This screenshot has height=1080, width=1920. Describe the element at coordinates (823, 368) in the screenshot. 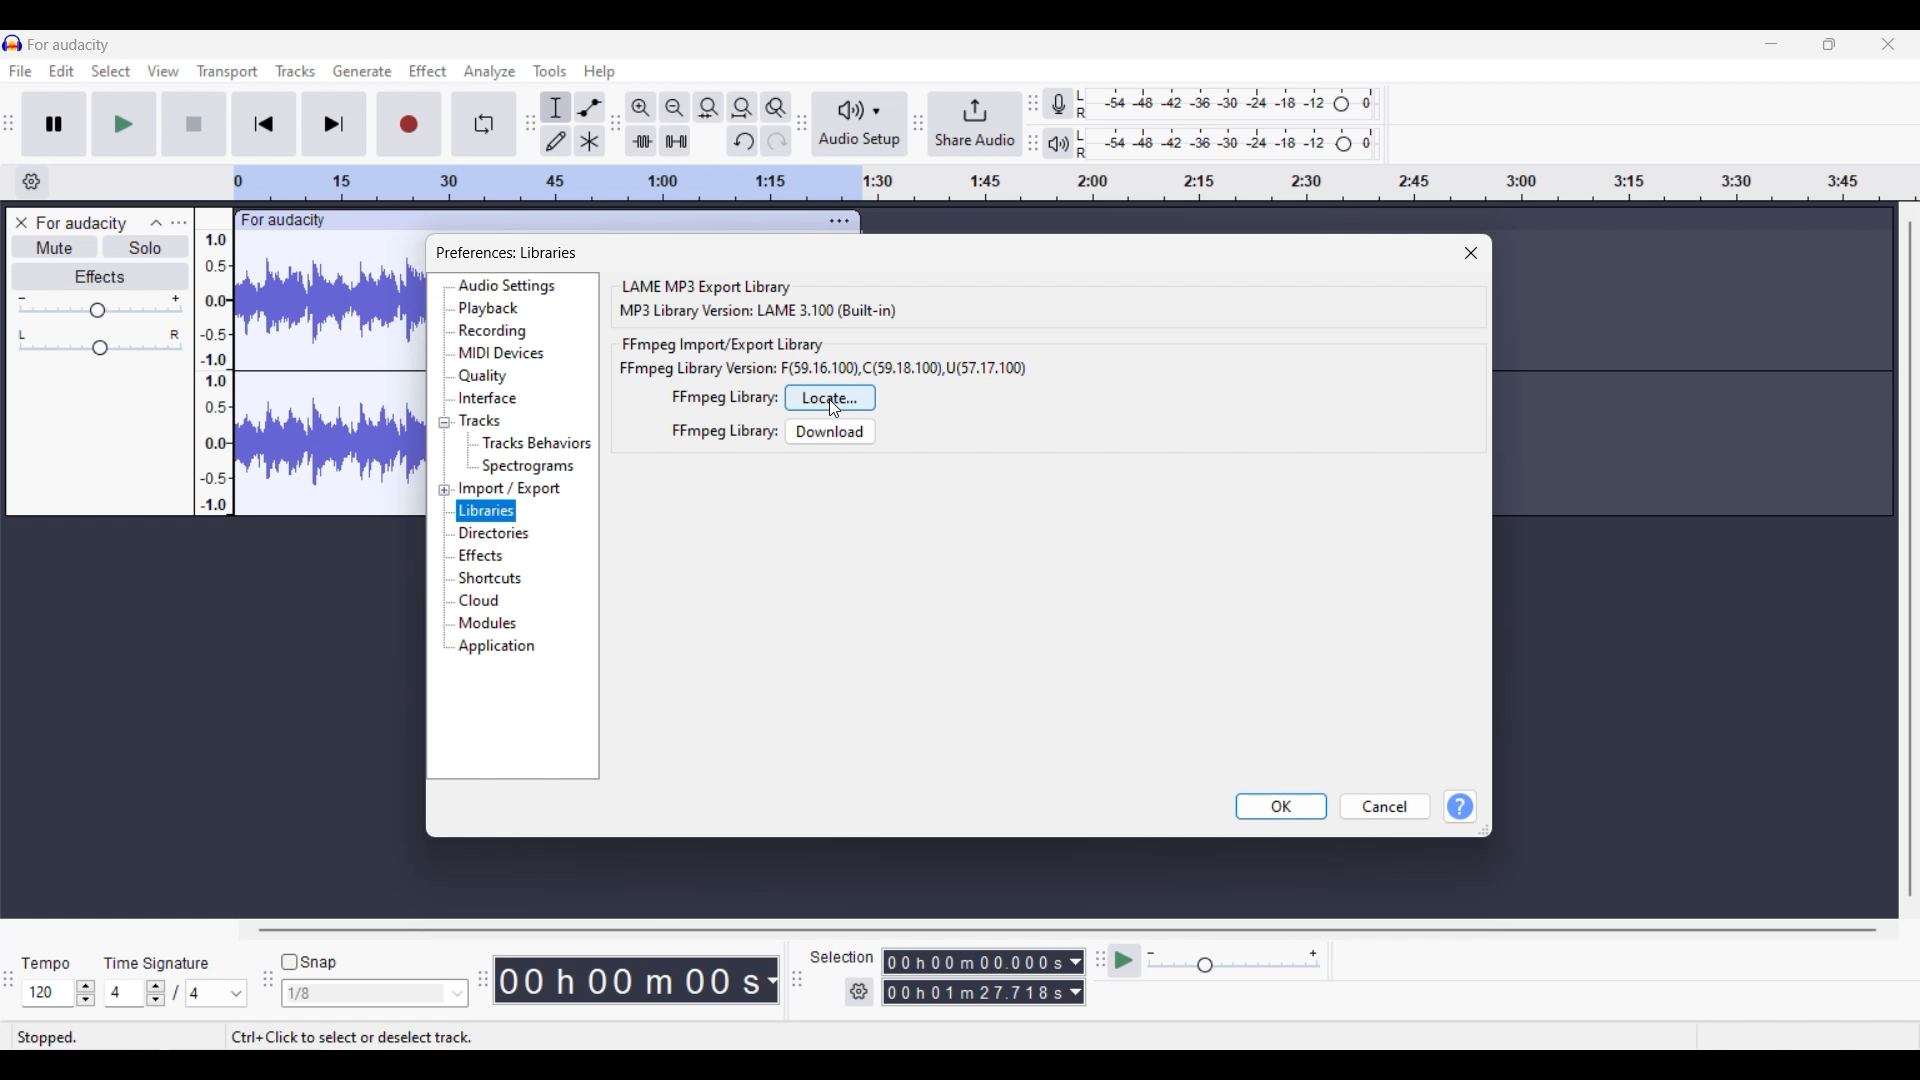

I see `FFmpeg library version: F(59.16.100), C(59.18.100), U(57.17.100)` at that location.